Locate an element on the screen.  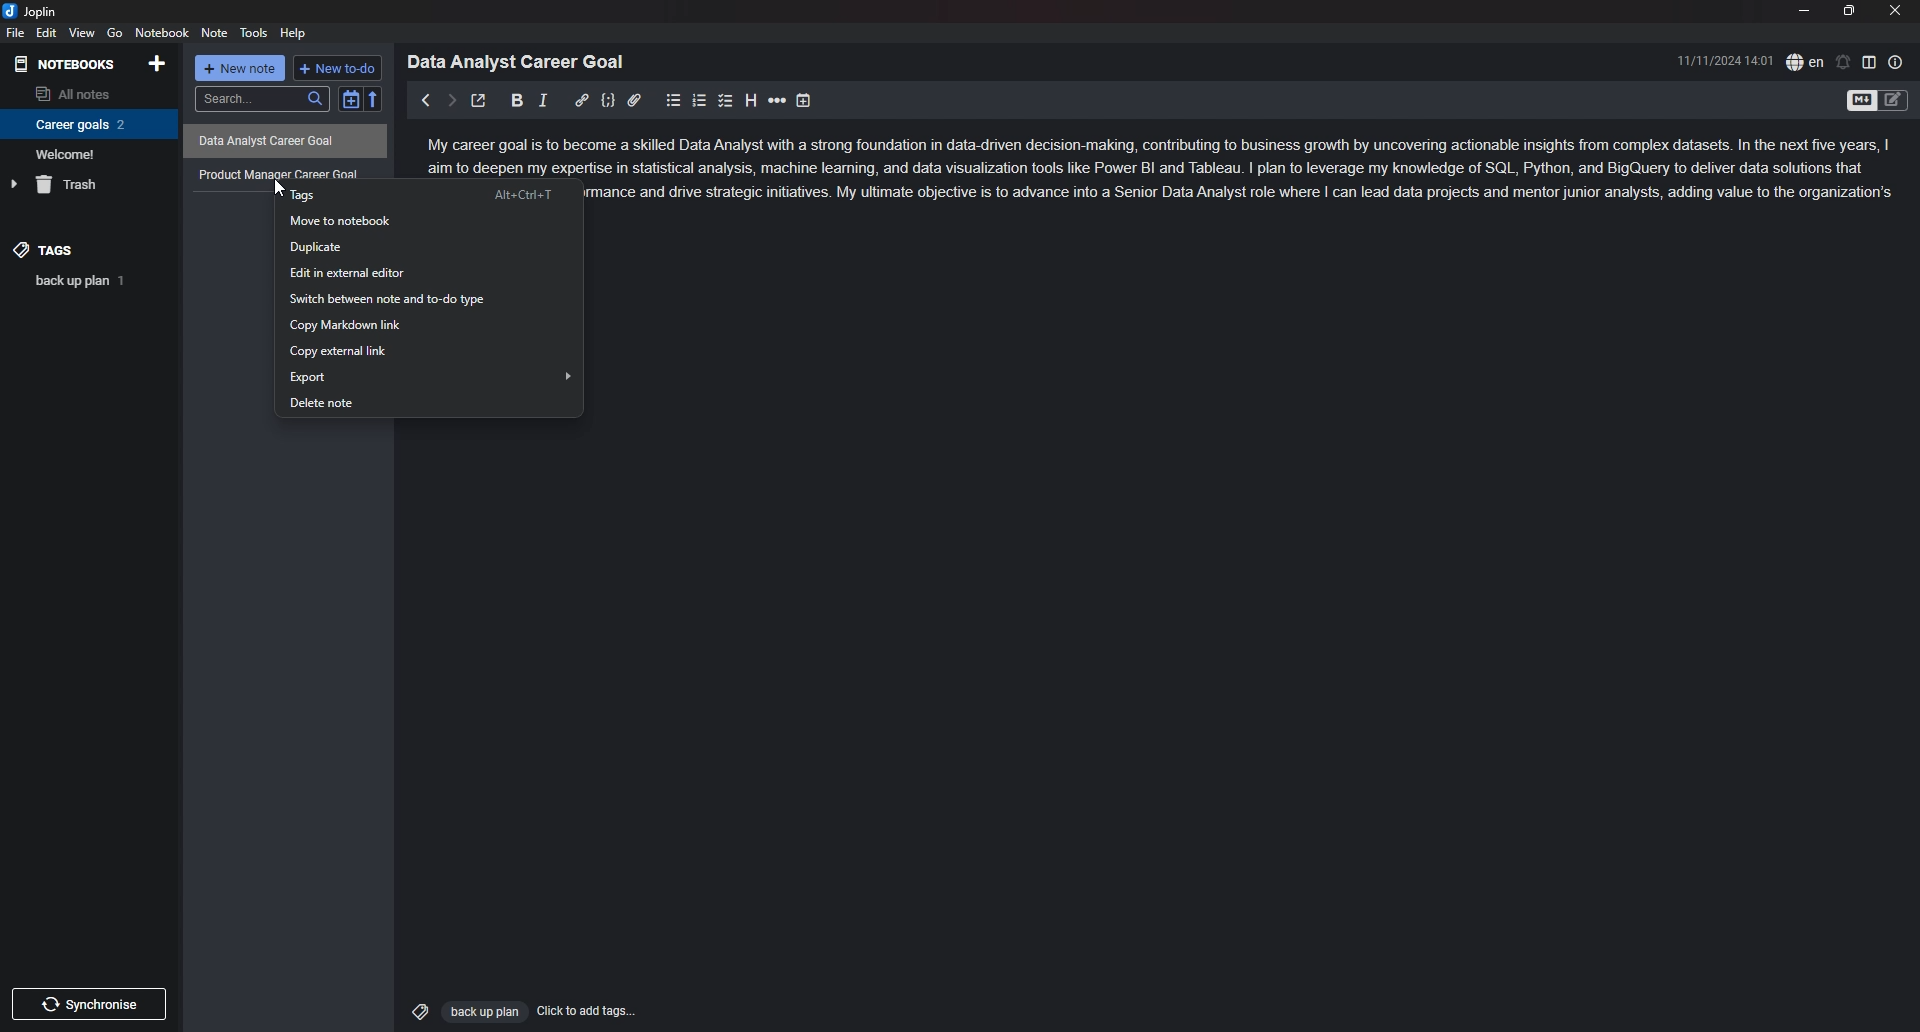
minimize is located at coordinates (1803, 10).